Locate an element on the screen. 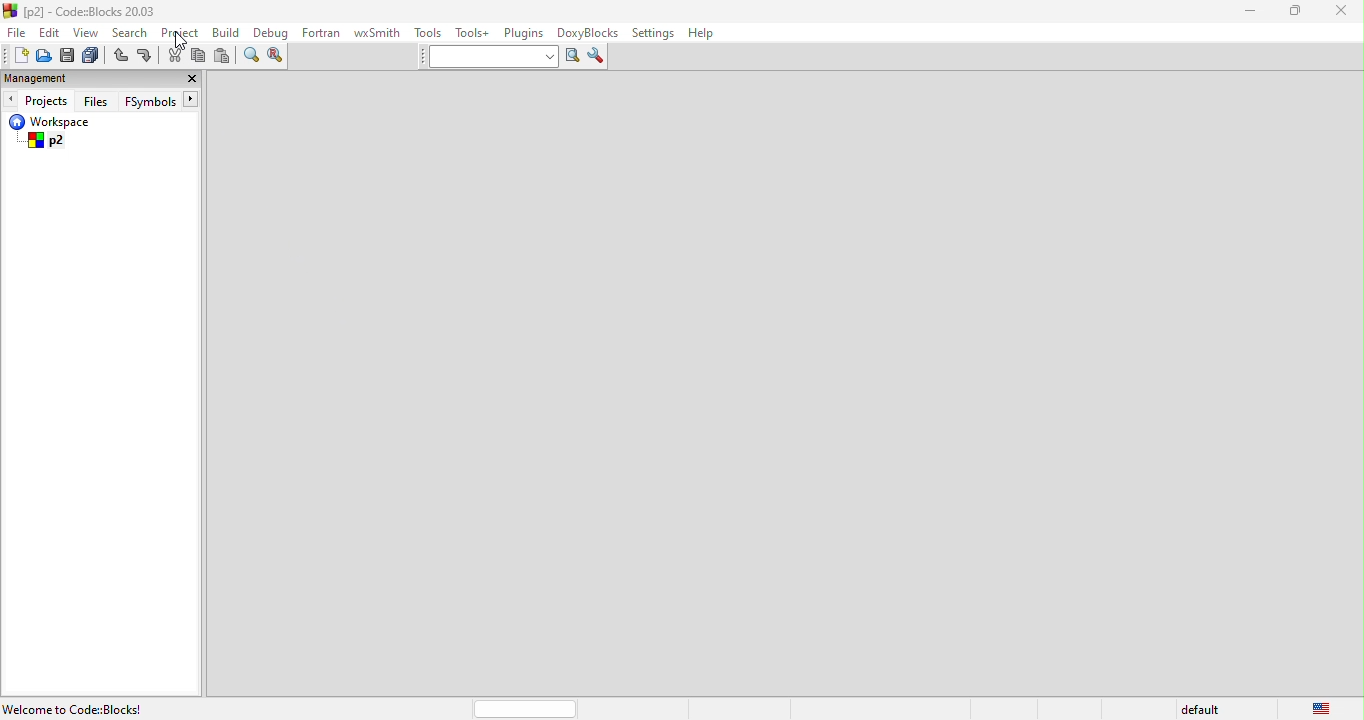  paste is located at coordinates (225, 56).